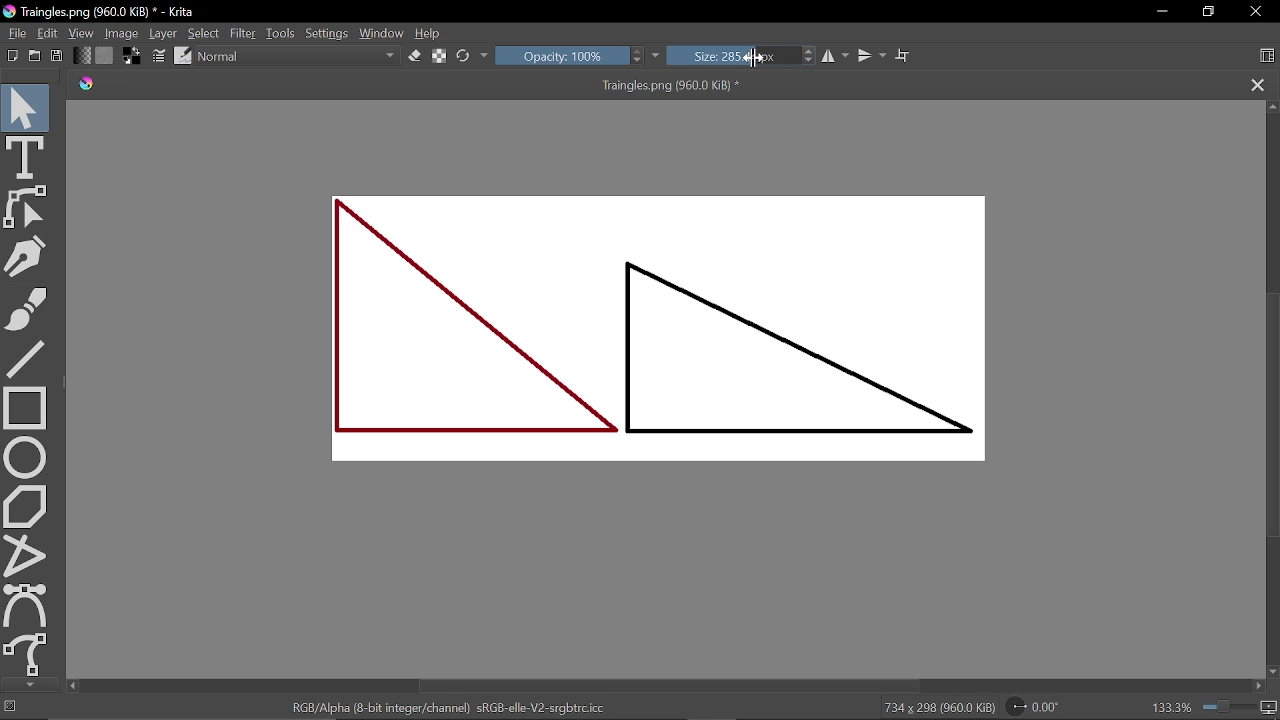 The width and height of the screenshot is (1280, 720). What do you see at coordinates (162, 33) in the screenshot?
I see `Layer` at bounding box center [162, 33].